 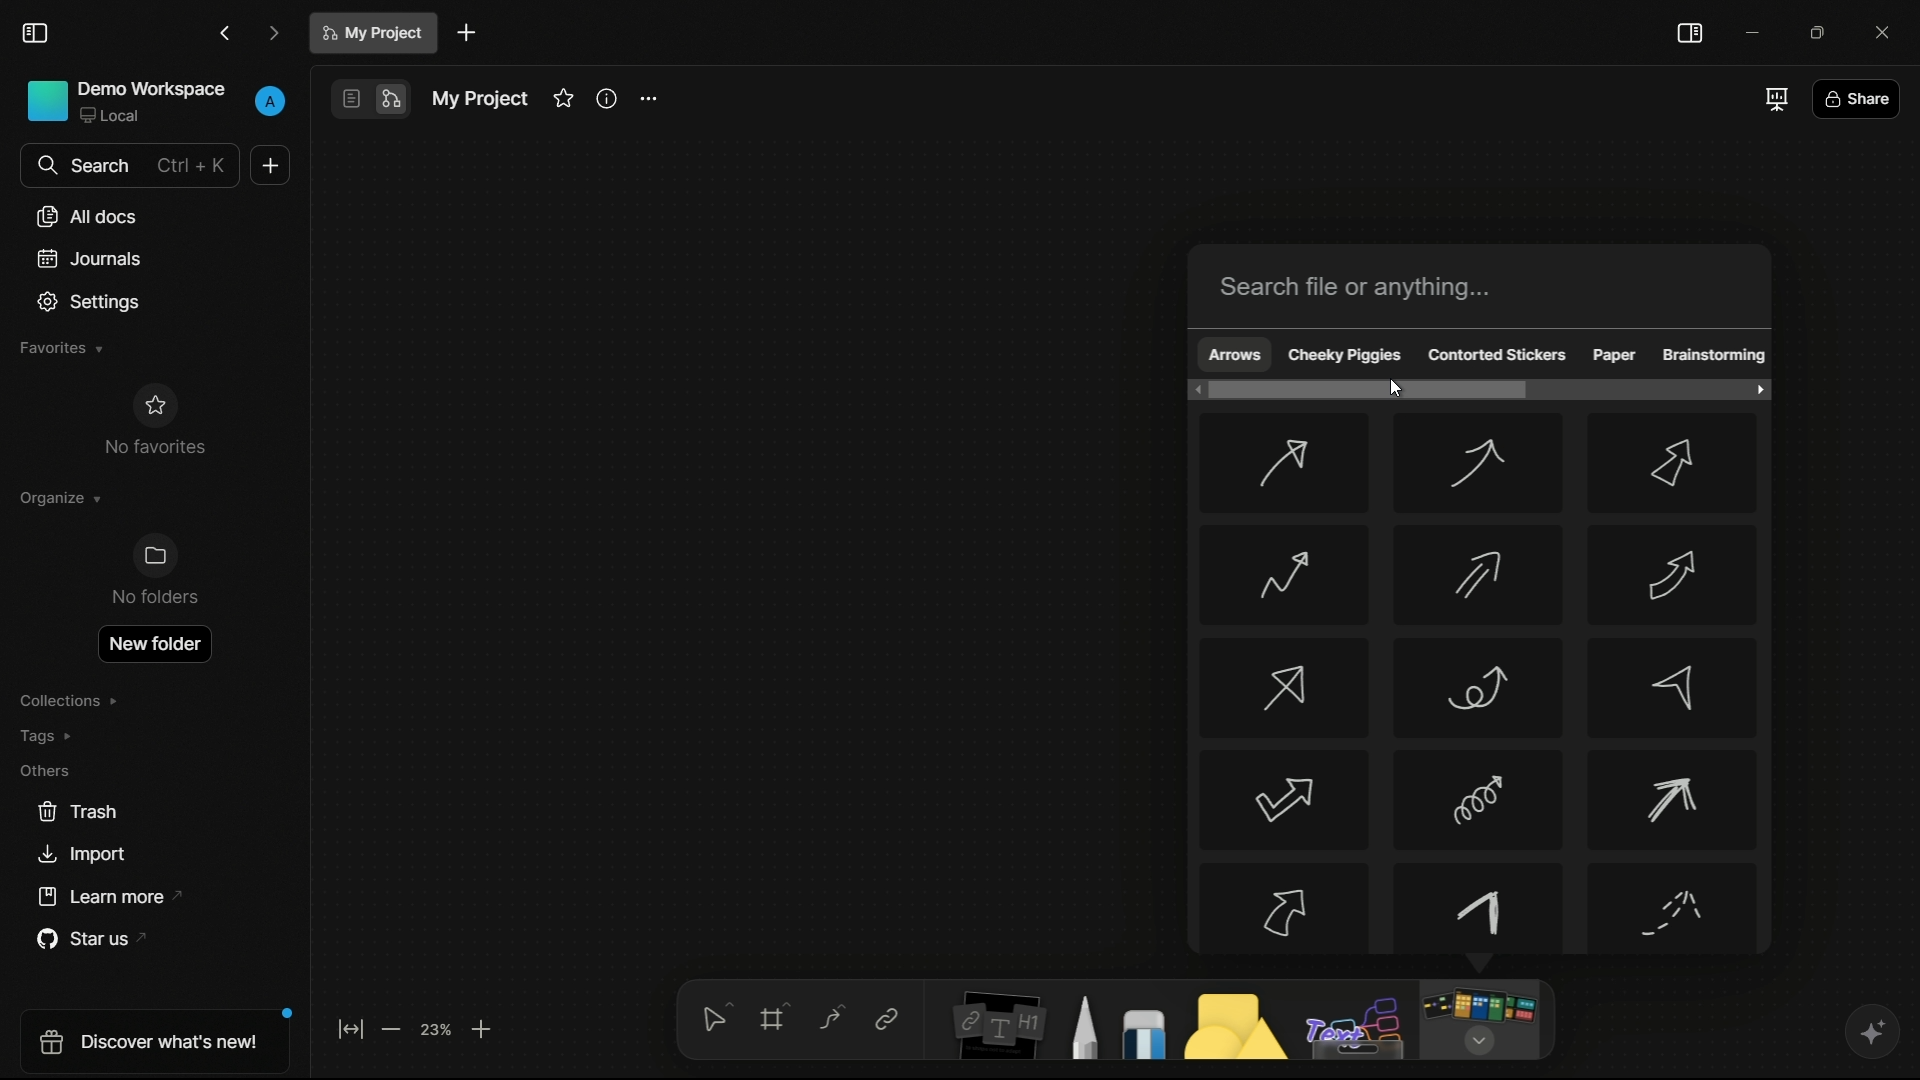 What do you see at coordinates (127, 103) in the screenshot?
I see `demo workspace` at bounding box center [127, 103].